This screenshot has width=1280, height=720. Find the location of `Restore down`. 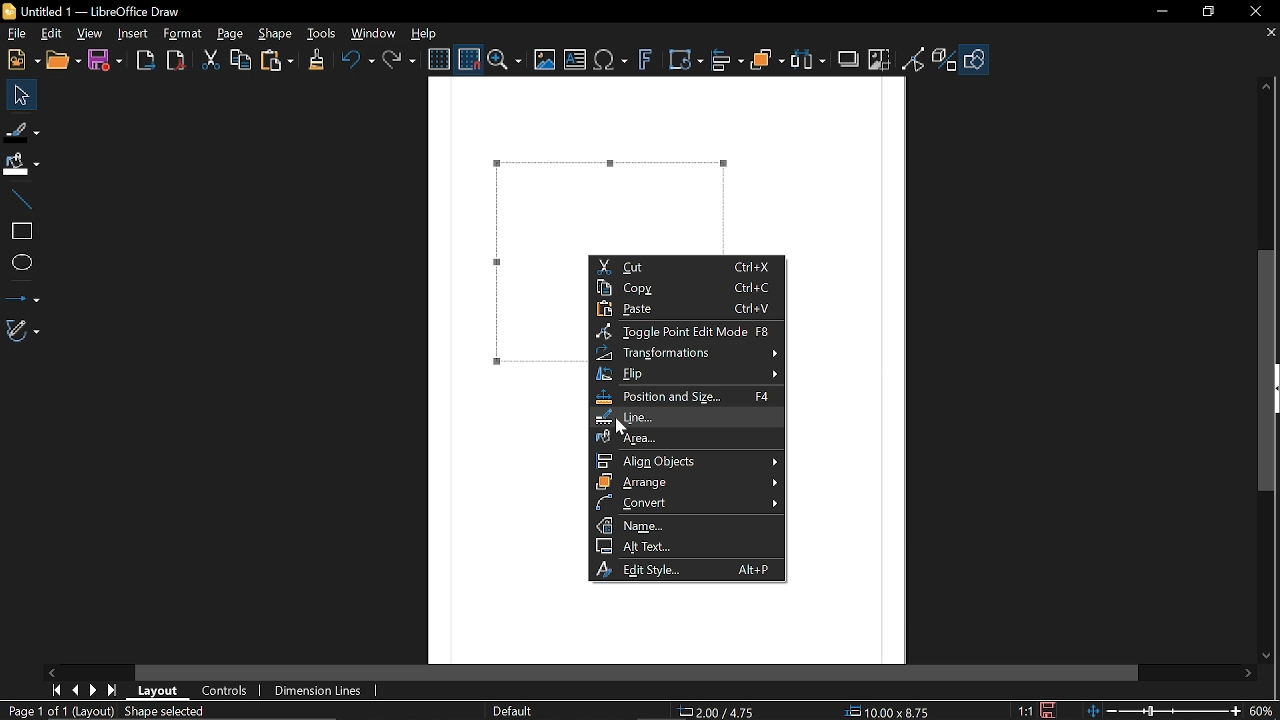

Restore down is located at coordinates (1208, 13).